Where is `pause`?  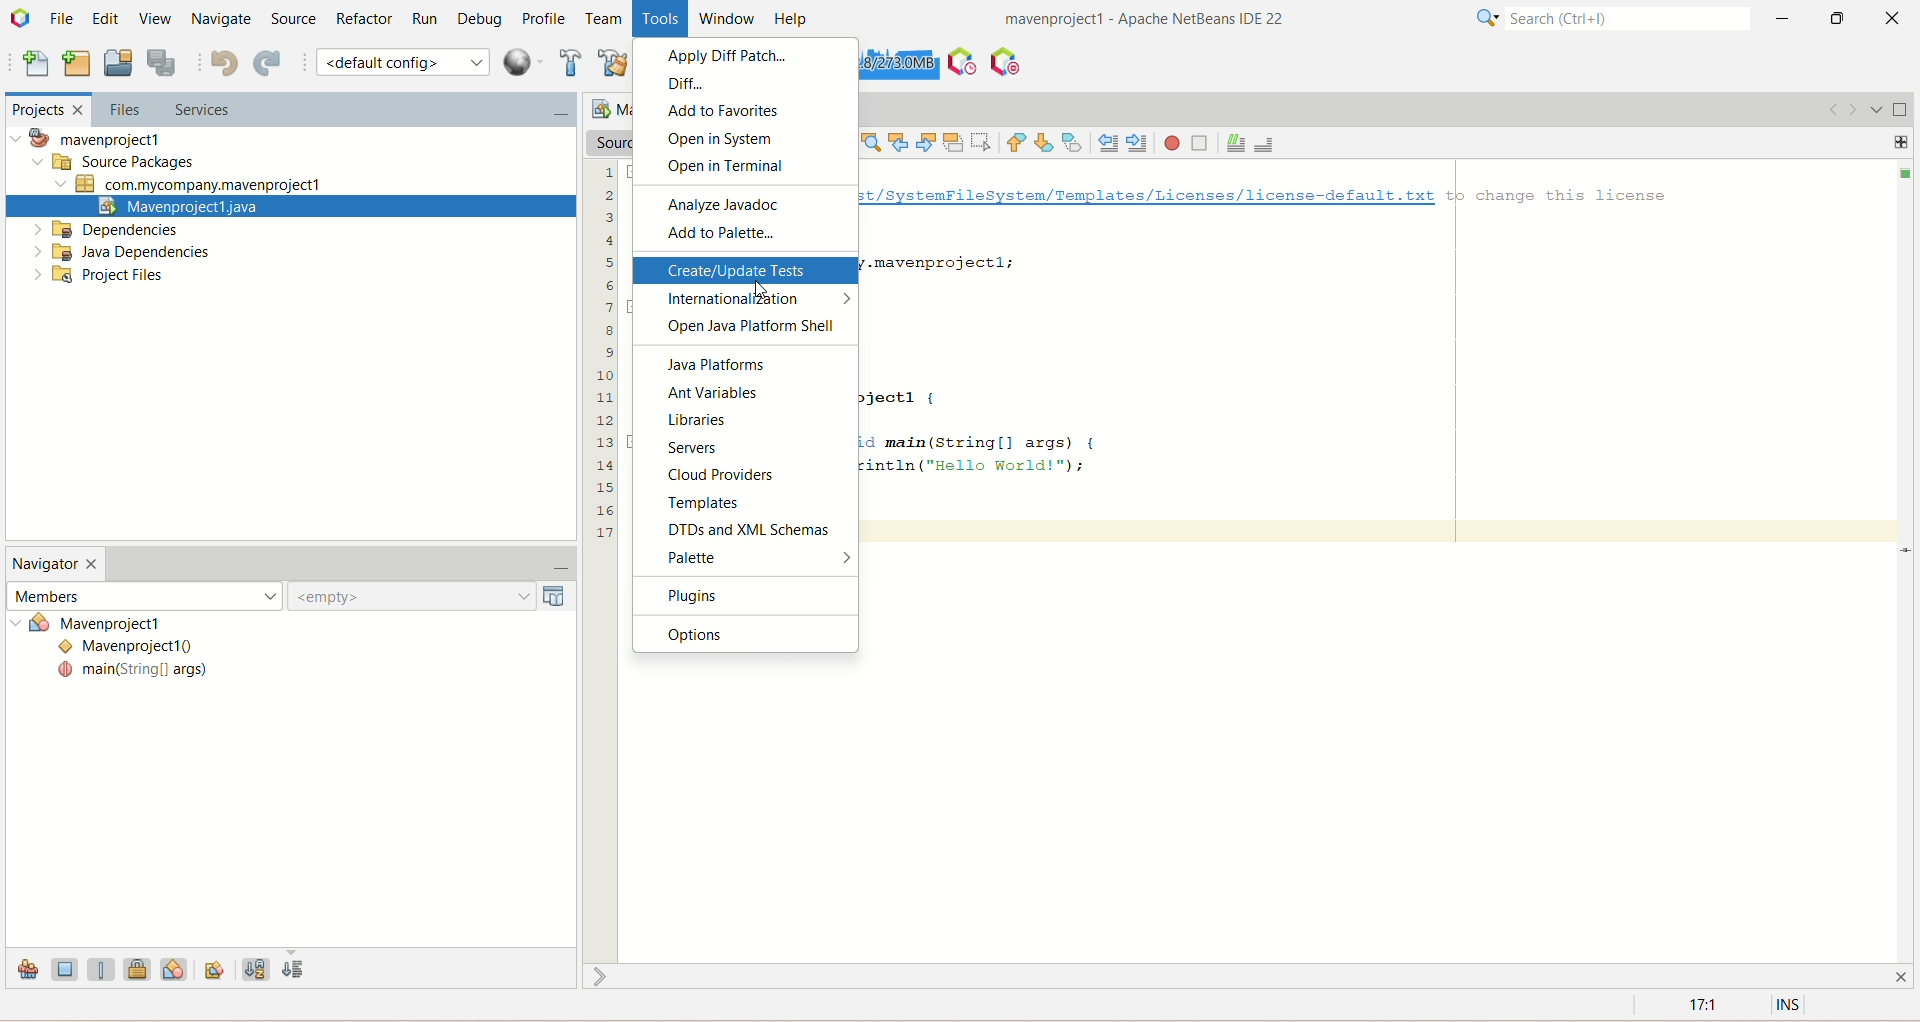 pause is located at coordinates (1005, 57).